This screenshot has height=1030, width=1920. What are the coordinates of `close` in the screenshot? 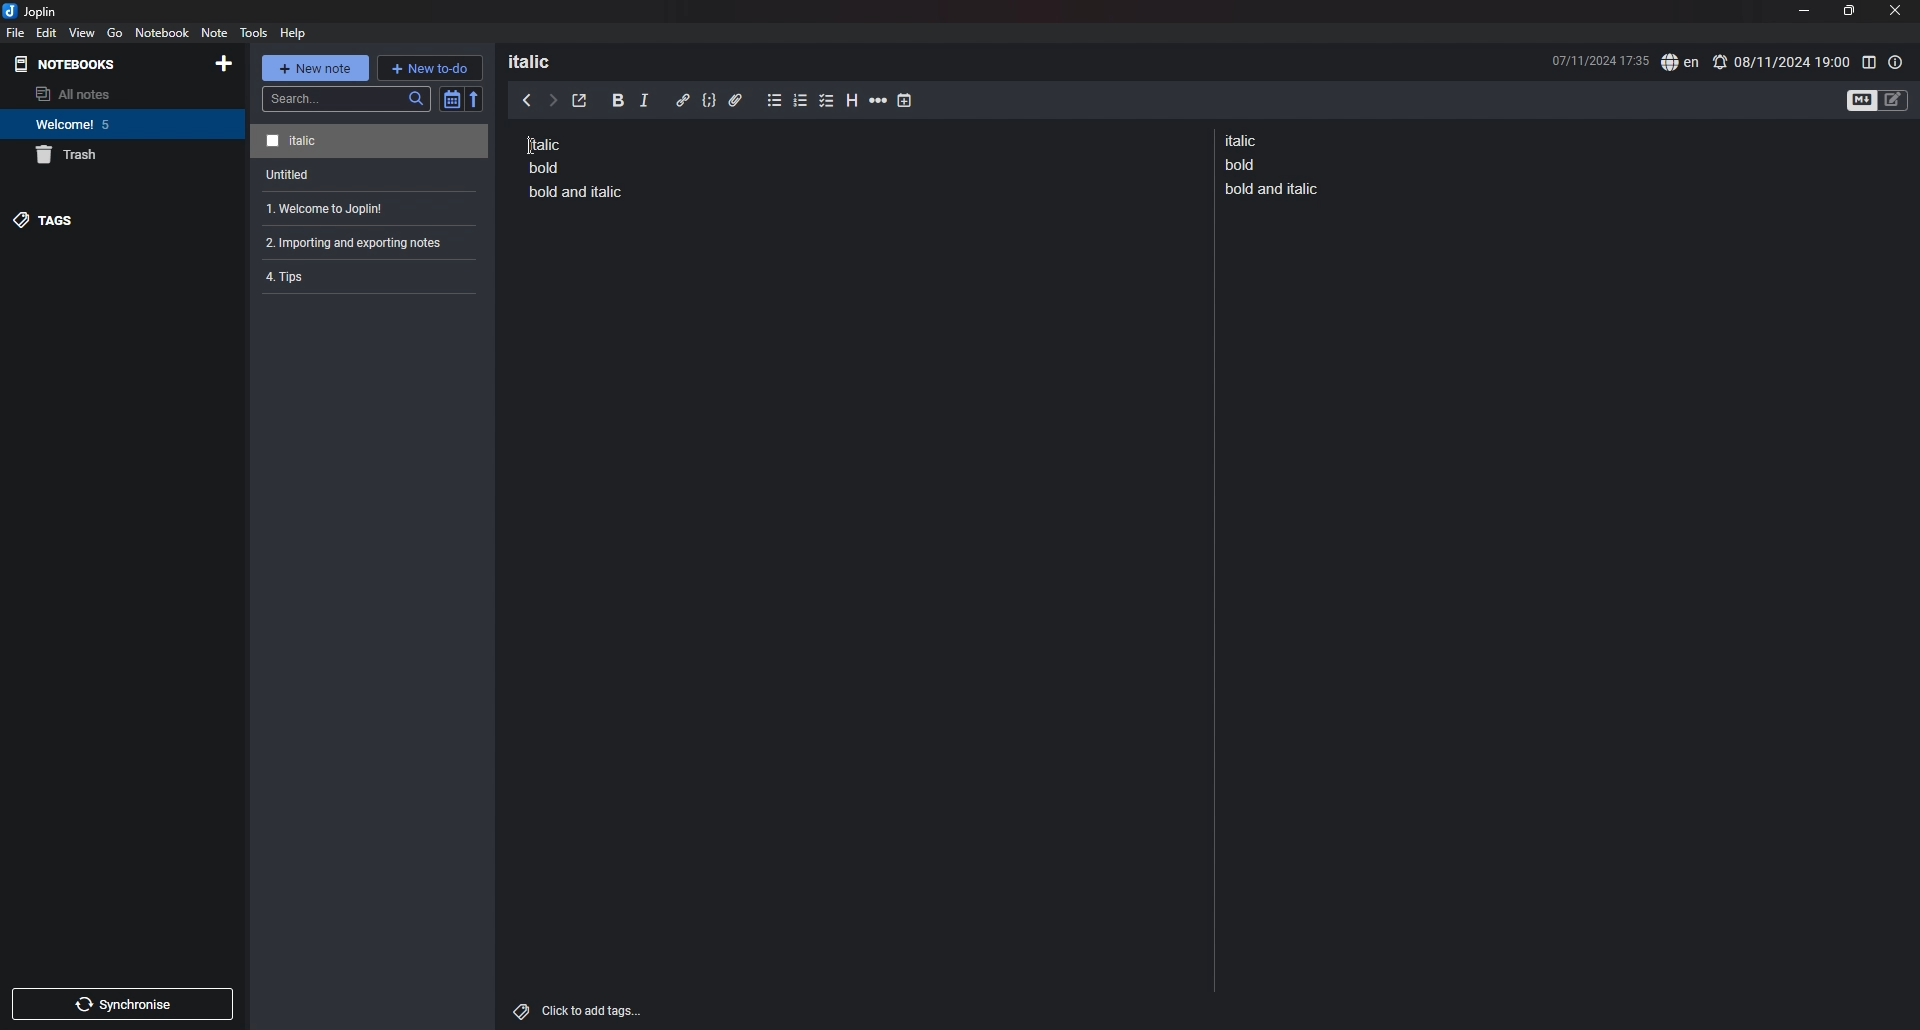 It's located at (1897, 10).